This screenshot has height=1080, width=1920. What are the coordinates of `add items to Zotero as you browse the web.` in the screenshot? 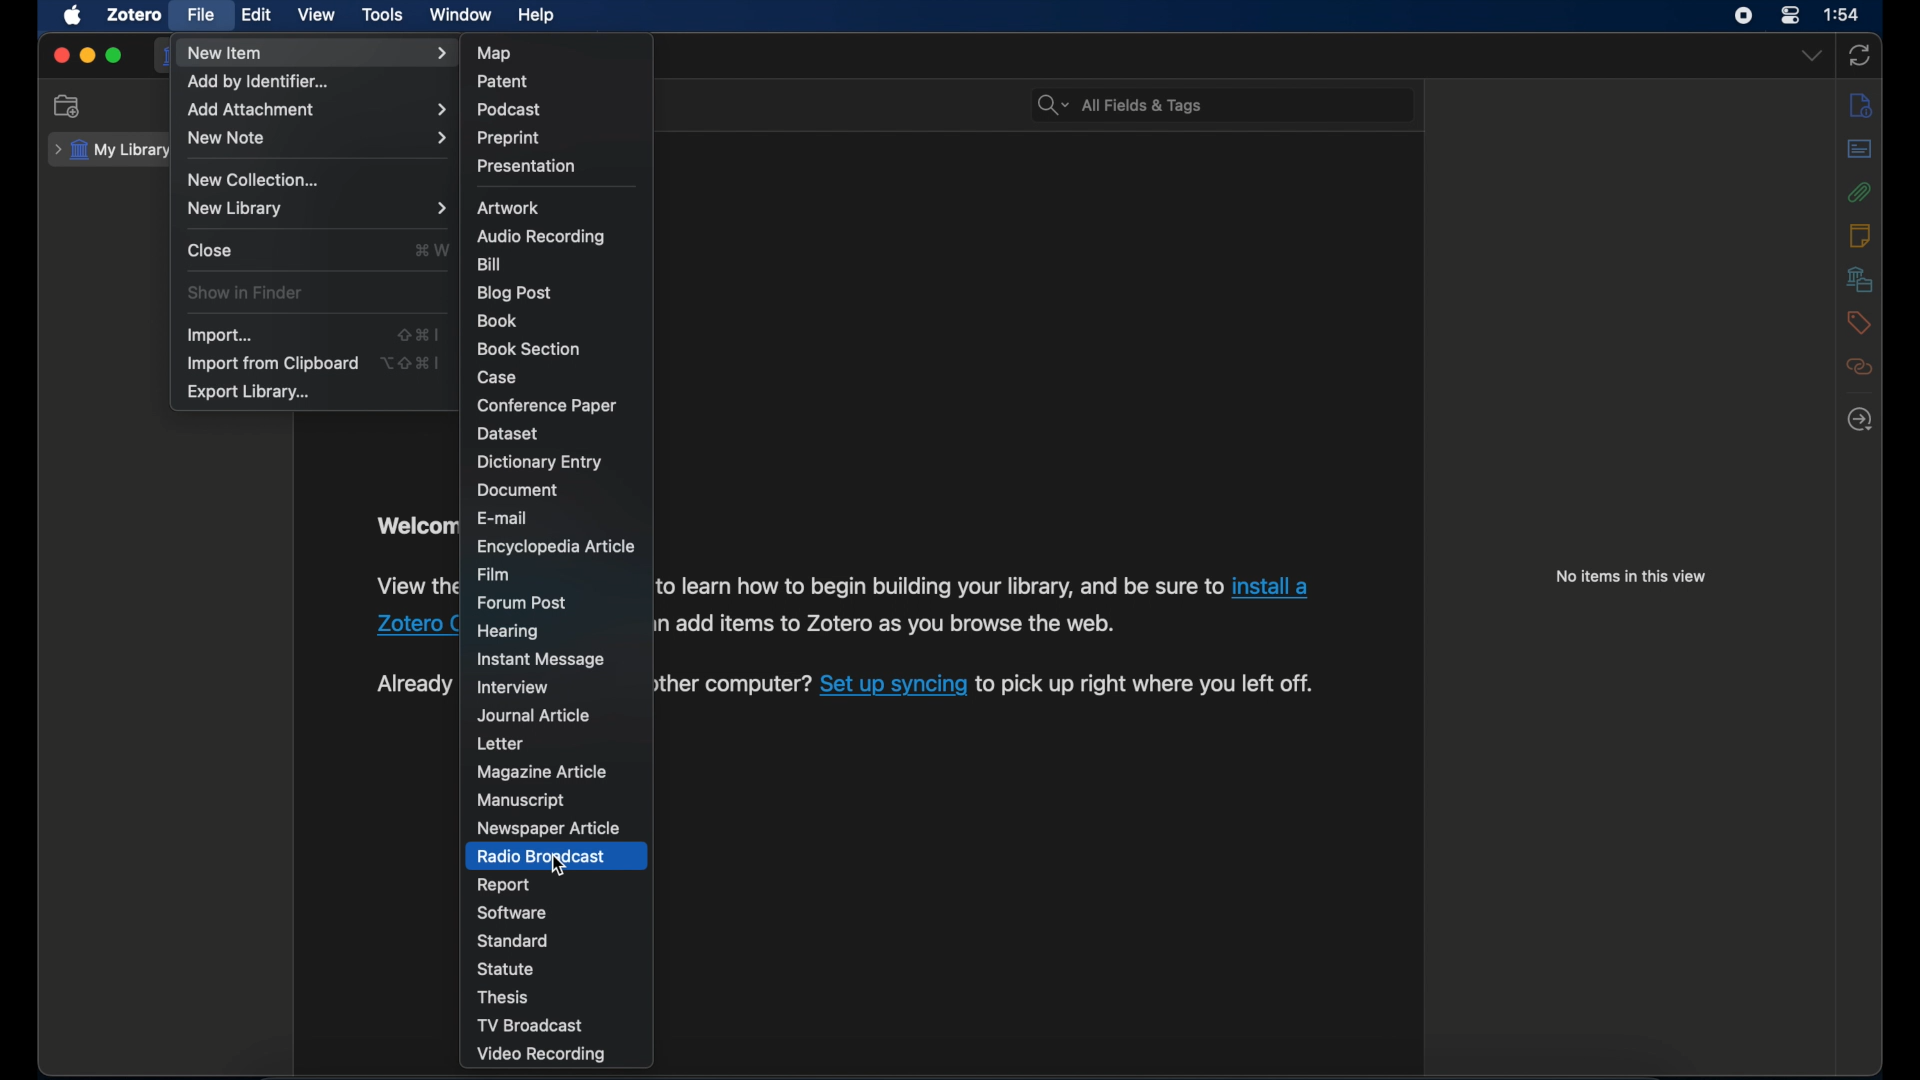 It's located at (896, 624).